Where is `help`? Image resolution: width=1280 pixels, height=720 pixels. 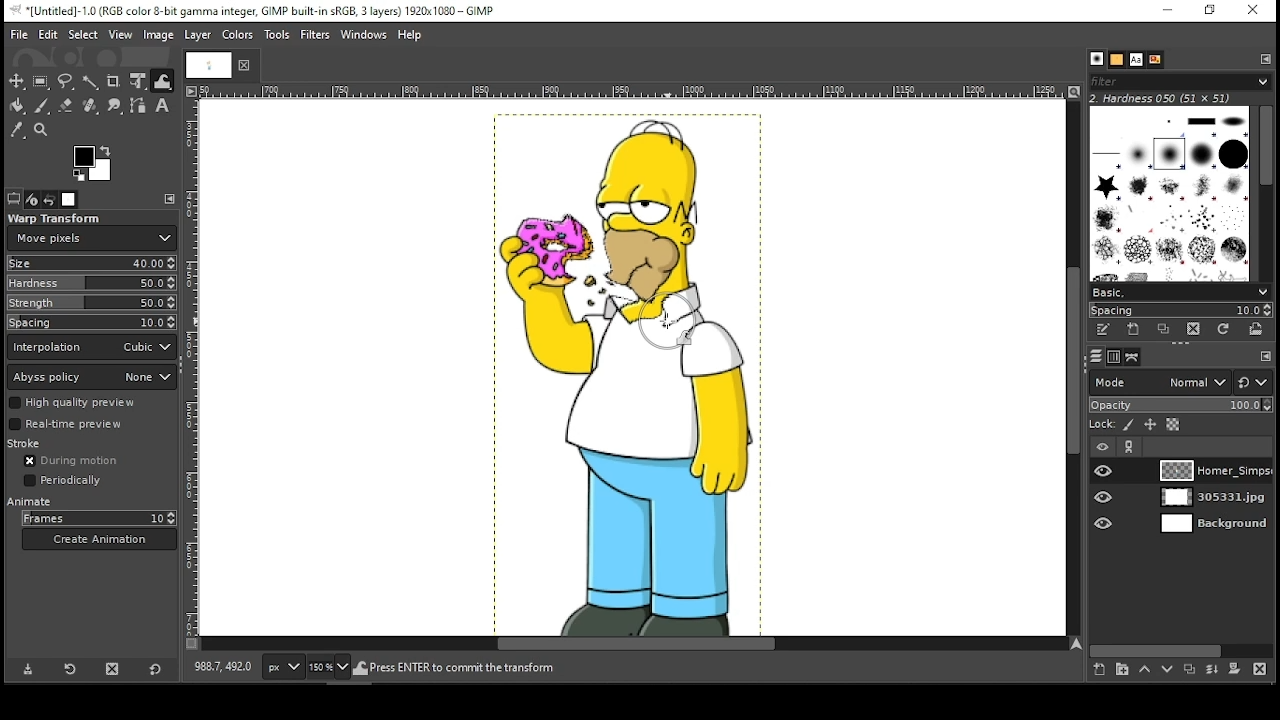 help is located at coordinates (411, 36).